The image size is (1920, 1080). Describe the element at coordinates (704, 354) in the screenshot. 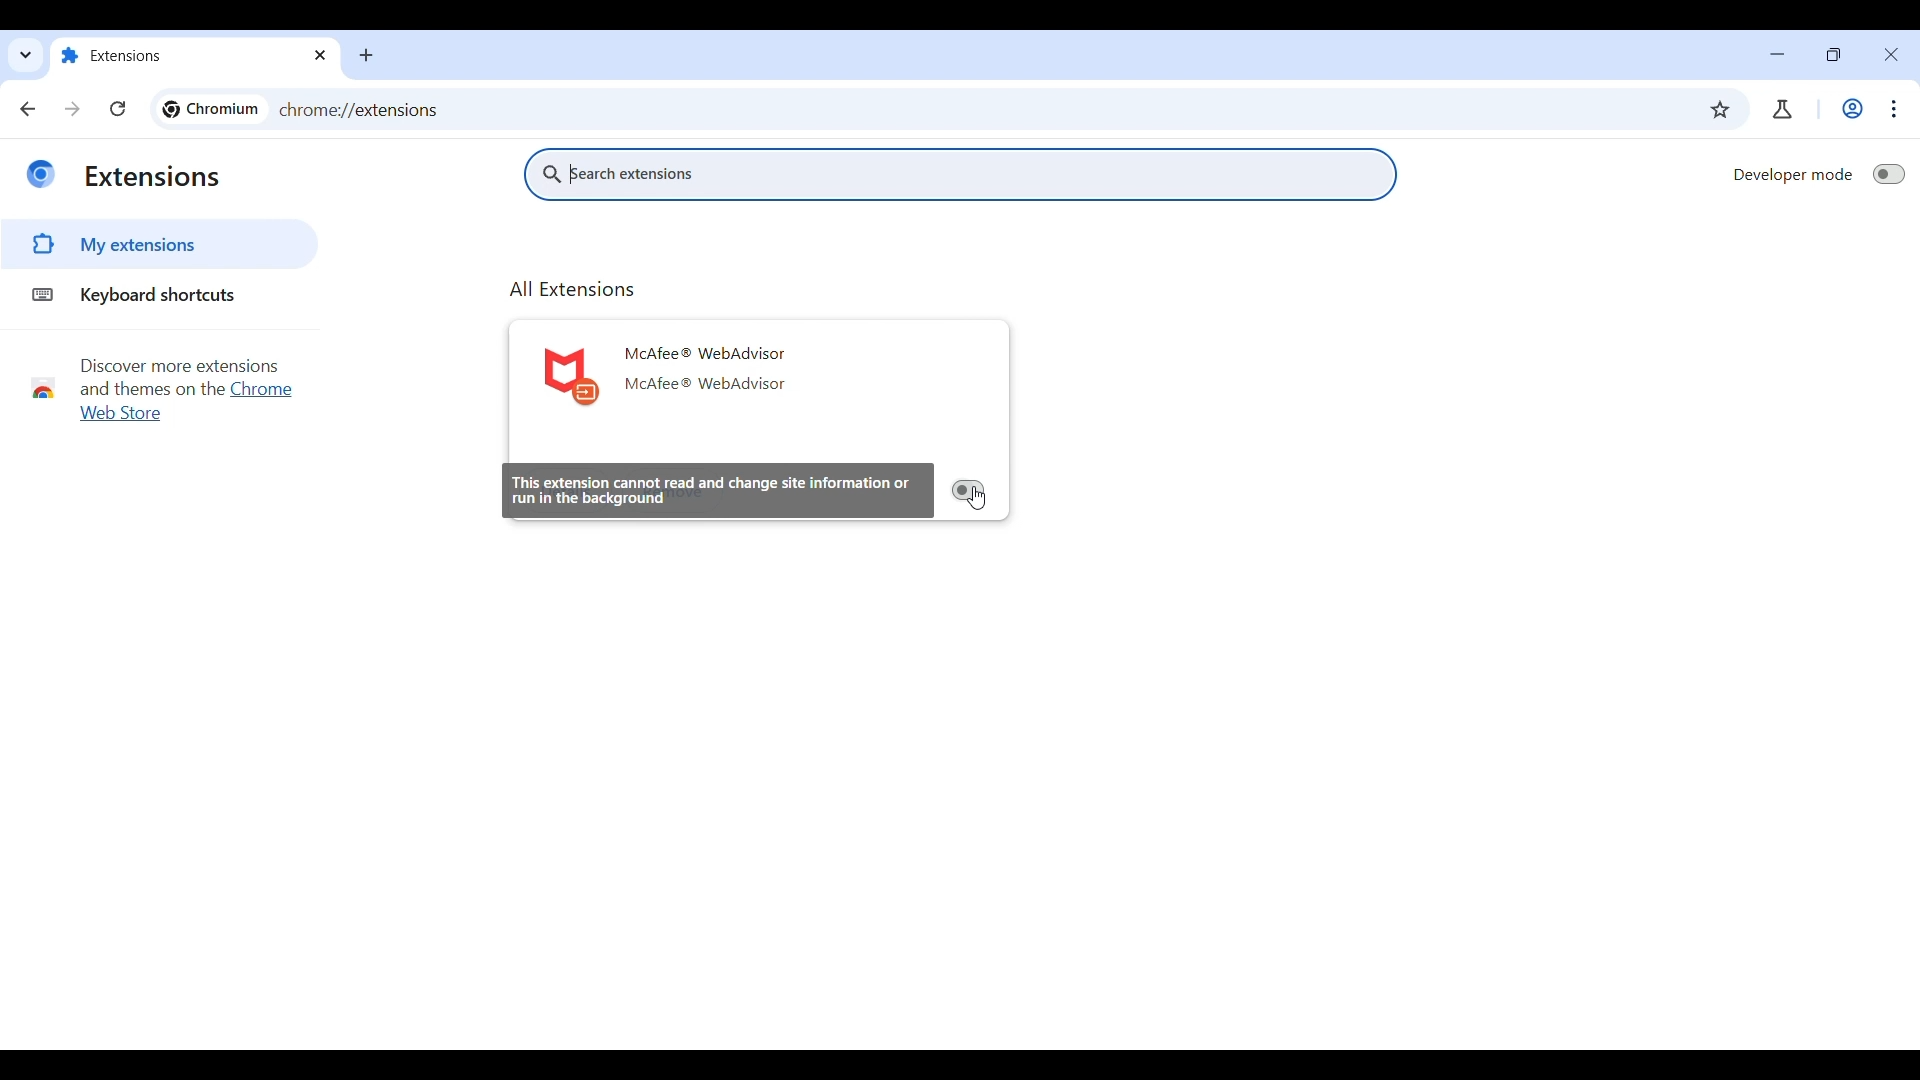

I see `McAfee ® WebAdvisor` at that location.